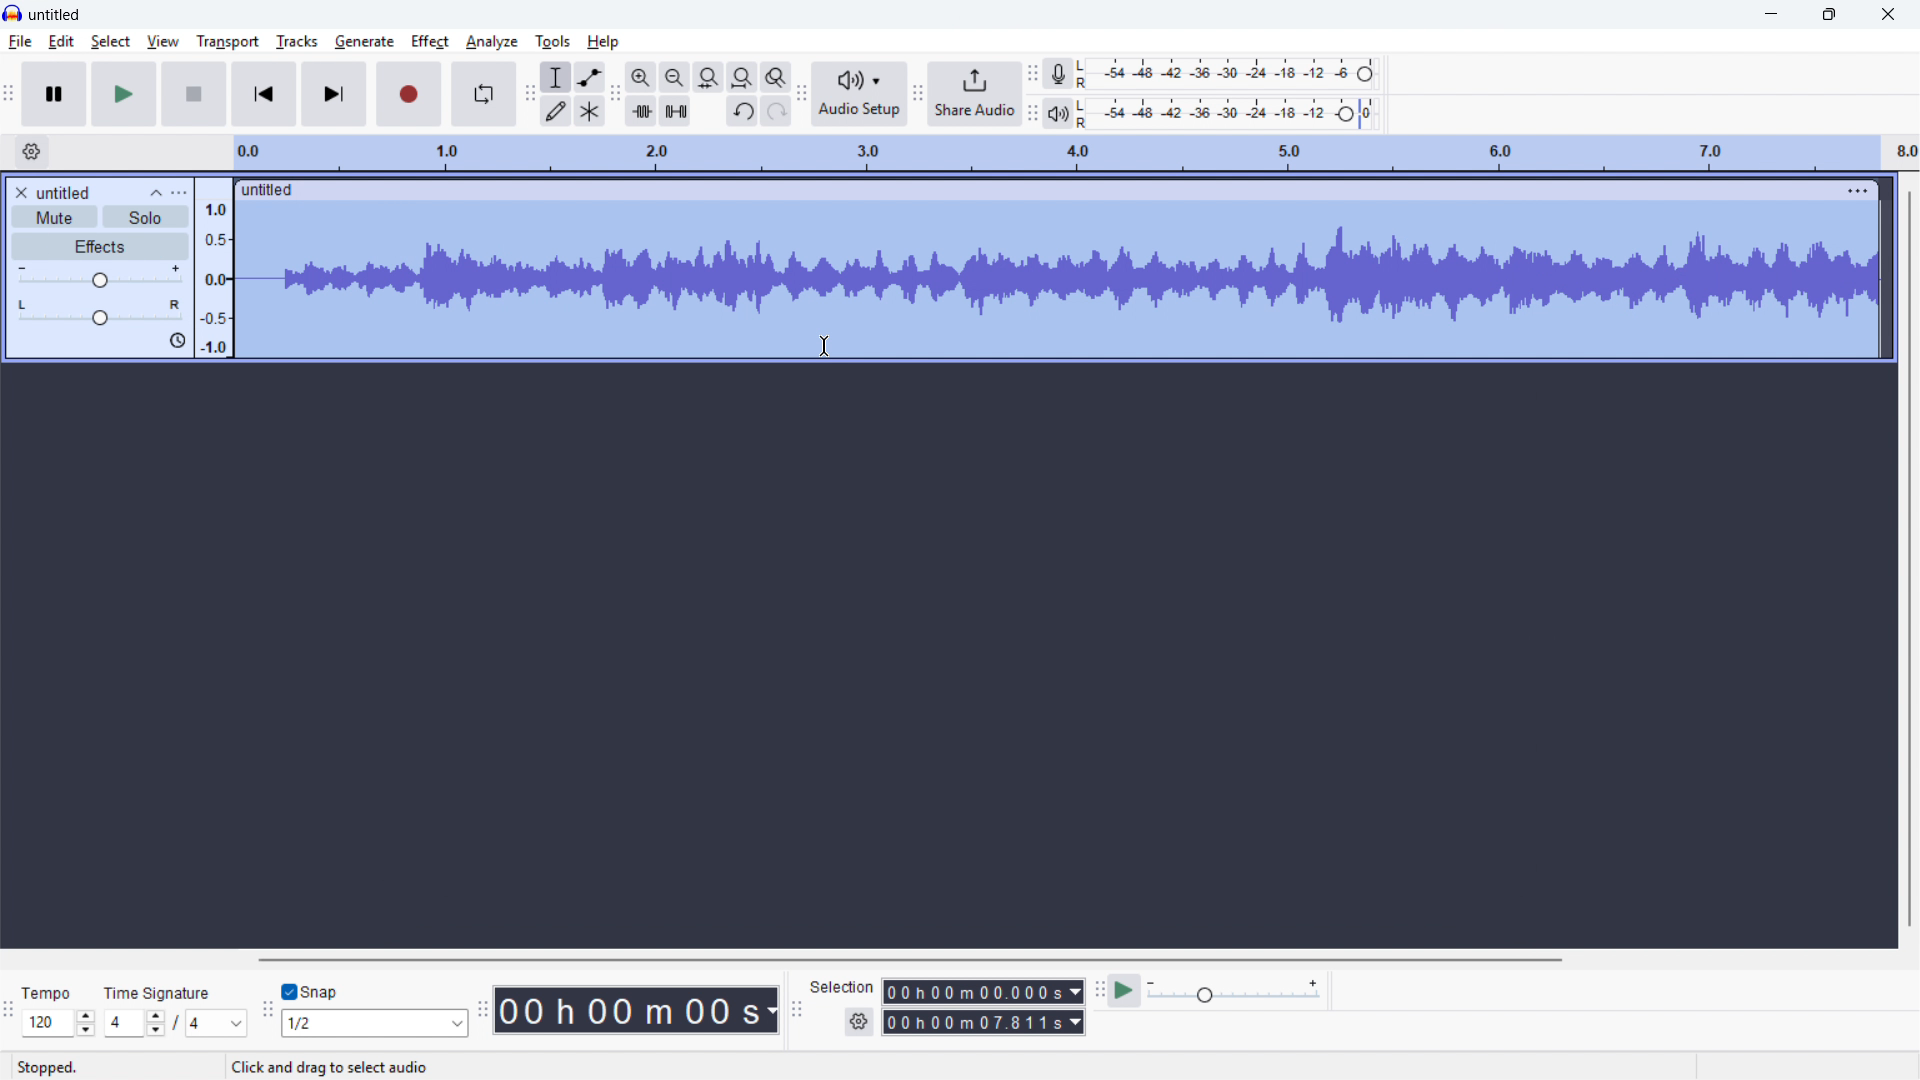 This screenshot has width=1920, height=1080. What do you see at coordinates (676, 112) in the screenshot?
I see `Silence audio selection ` at bounding box center [676, 112].